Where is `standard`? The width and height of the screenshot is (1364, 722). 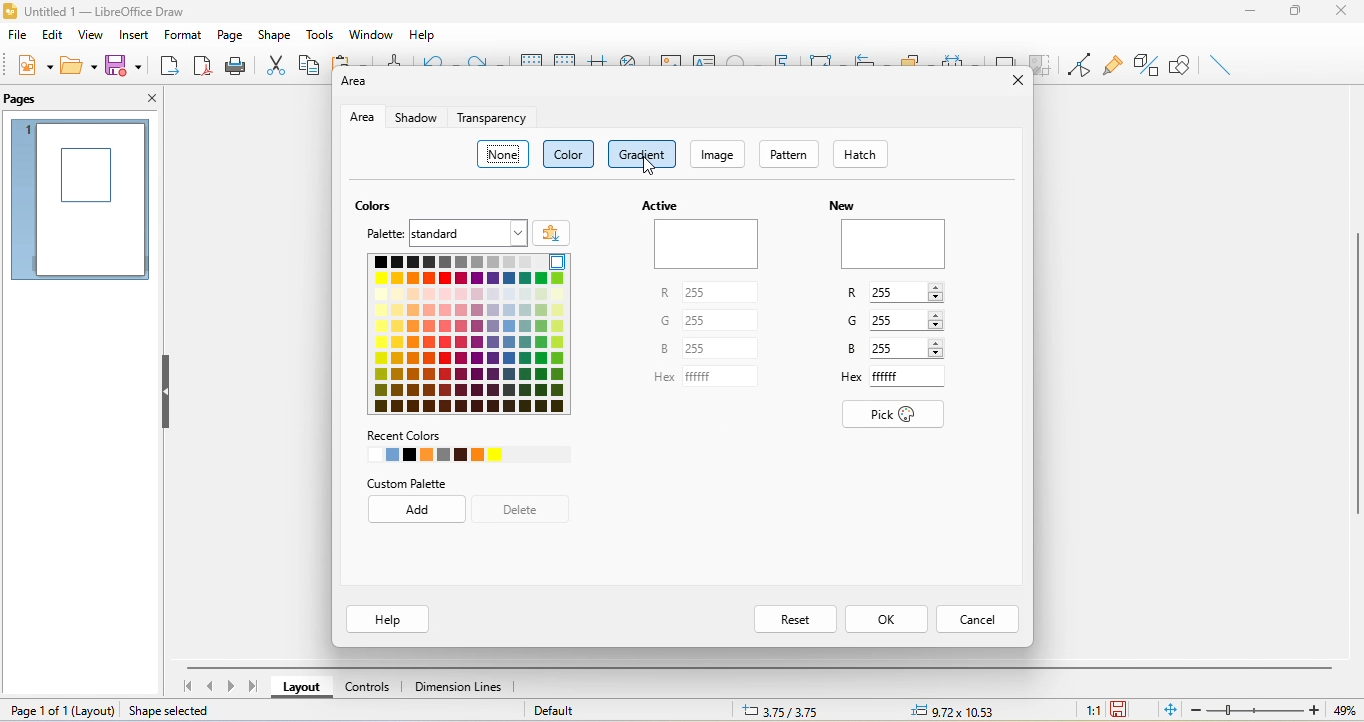
standard is located at coordinates (470, 232).